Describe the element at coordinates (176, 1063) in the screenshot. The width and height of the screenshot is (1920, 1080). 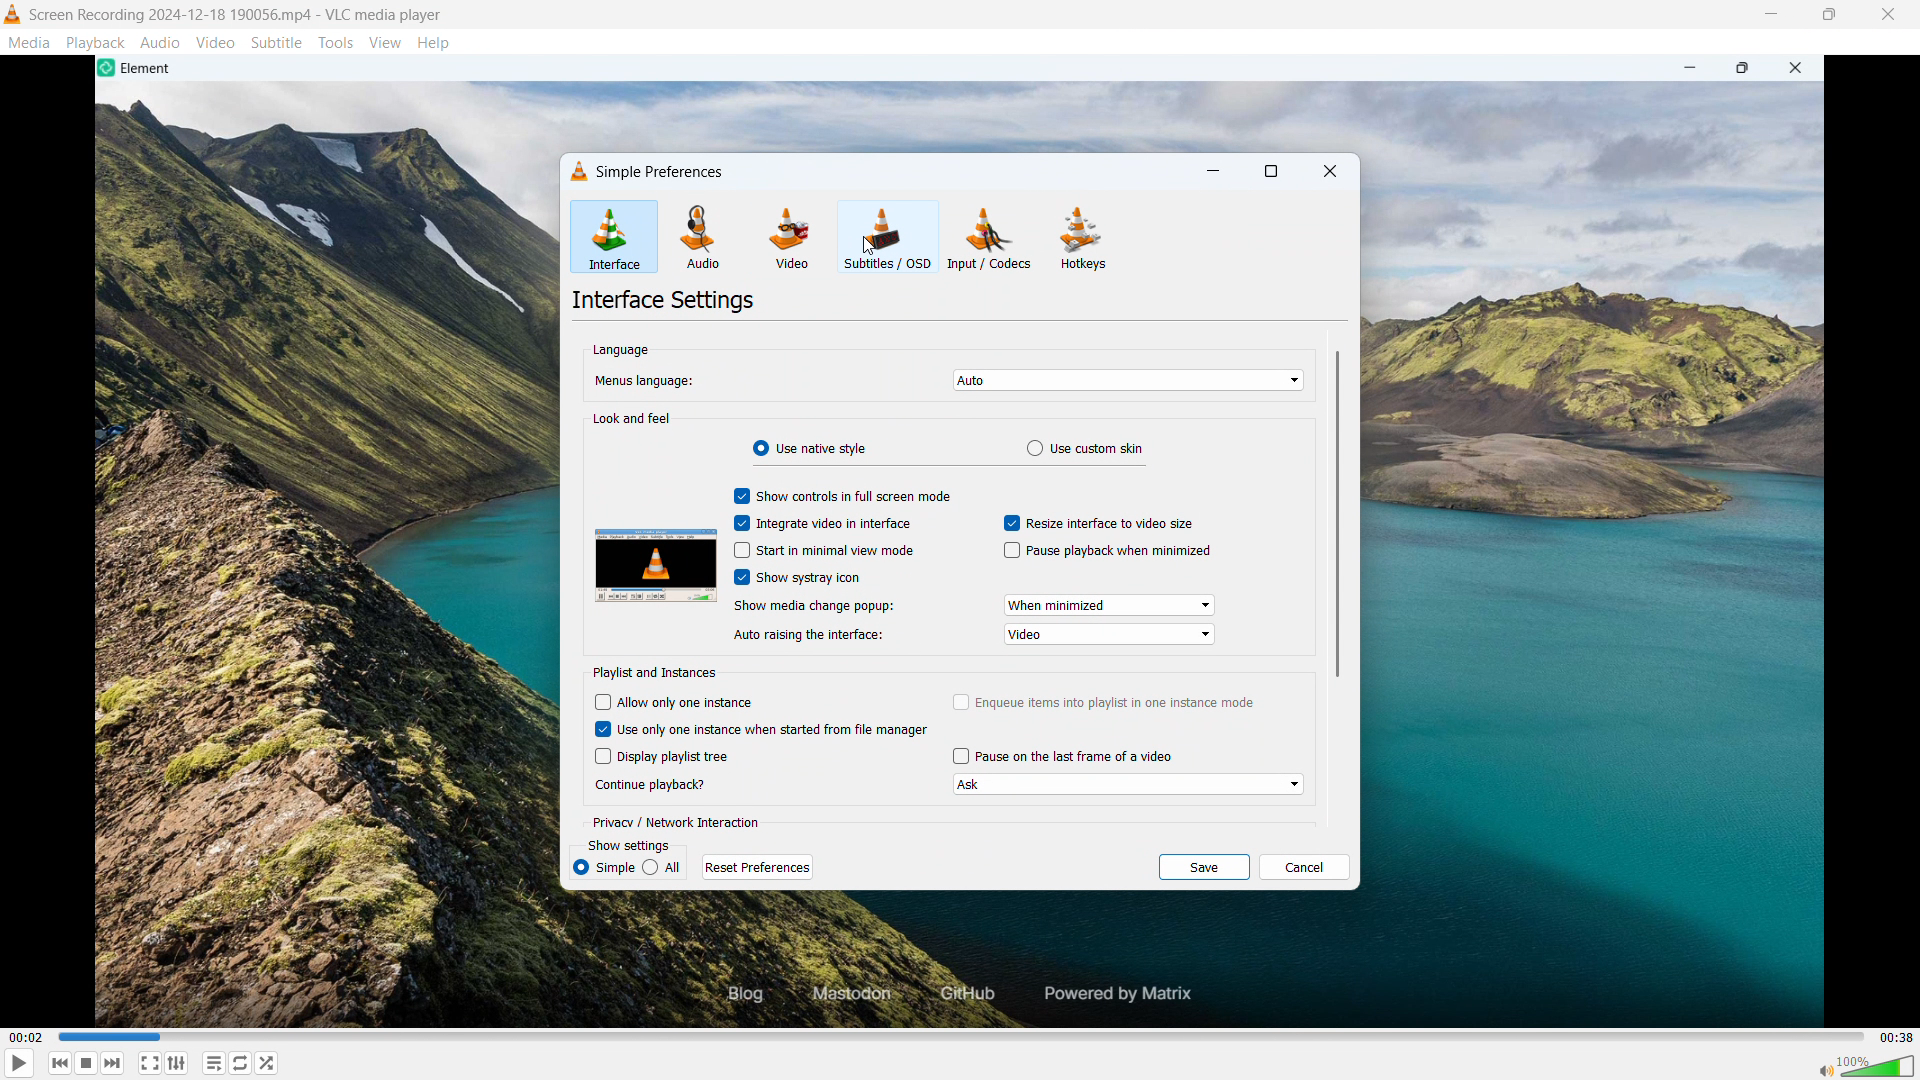
I see `Show advanced settings ` at that location.